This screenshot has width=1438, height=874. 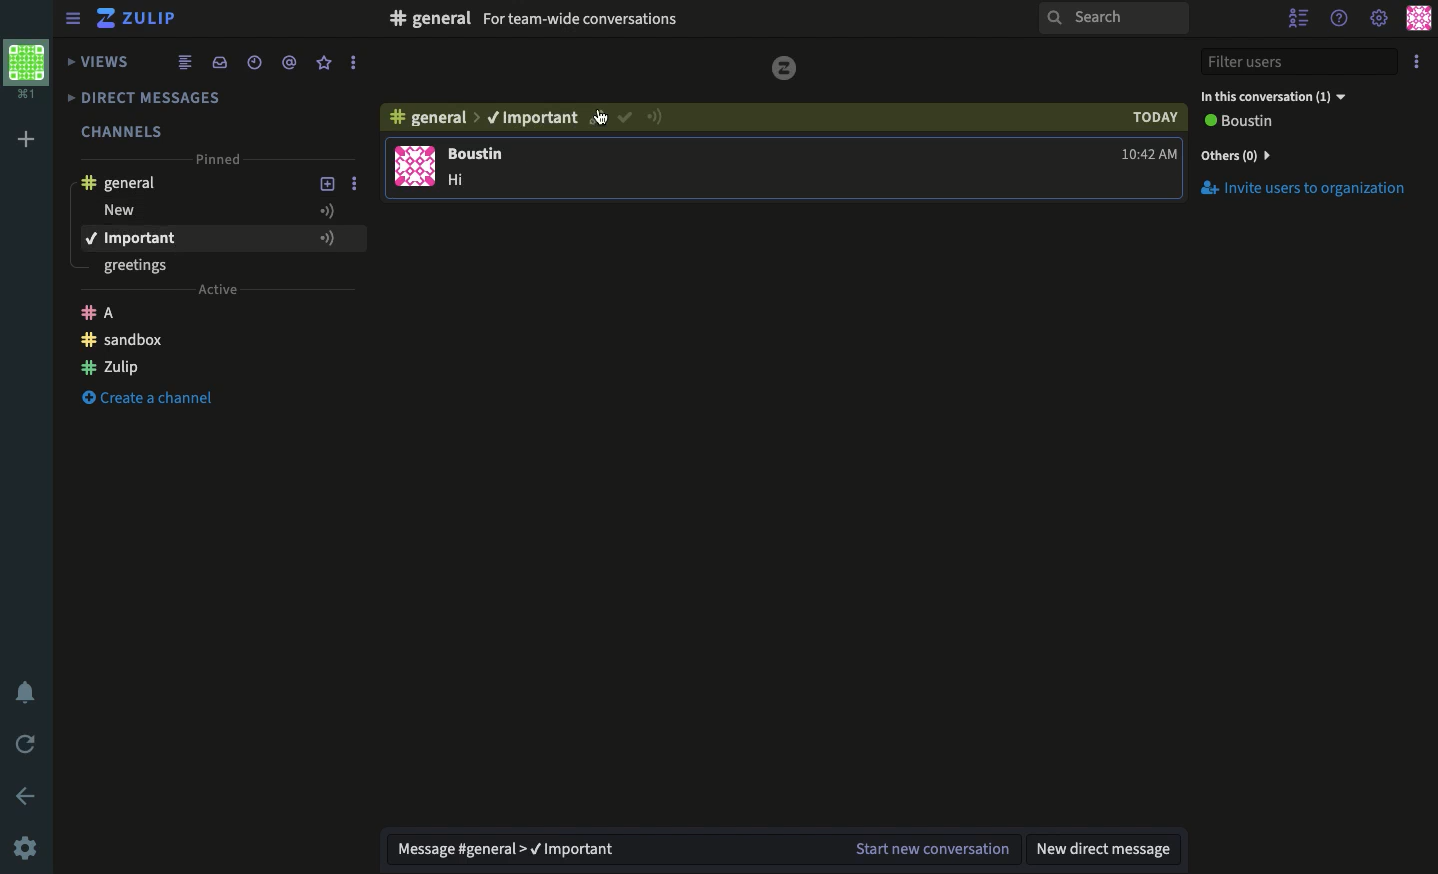 I want to click on New DM, so click(x=1108, y=850).